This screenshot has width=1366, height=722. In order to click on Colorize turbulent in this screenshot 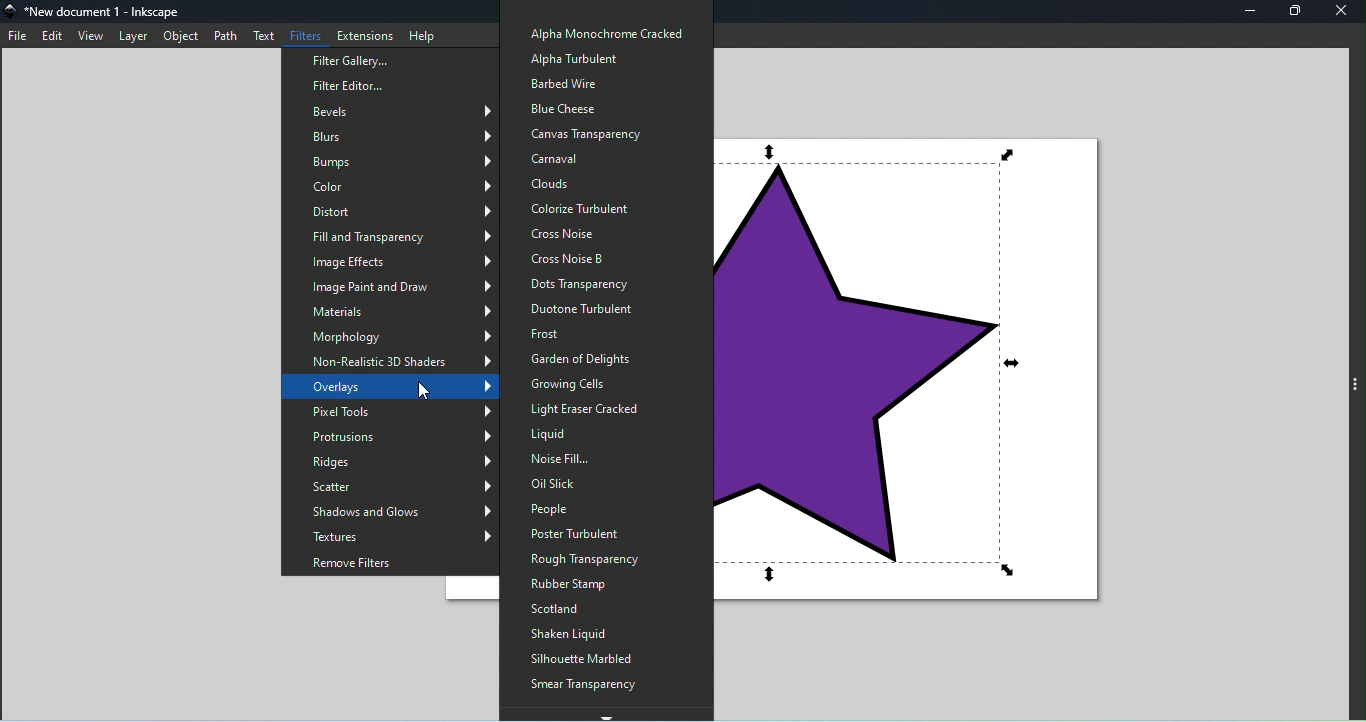, I will do `click(608, 208)`.